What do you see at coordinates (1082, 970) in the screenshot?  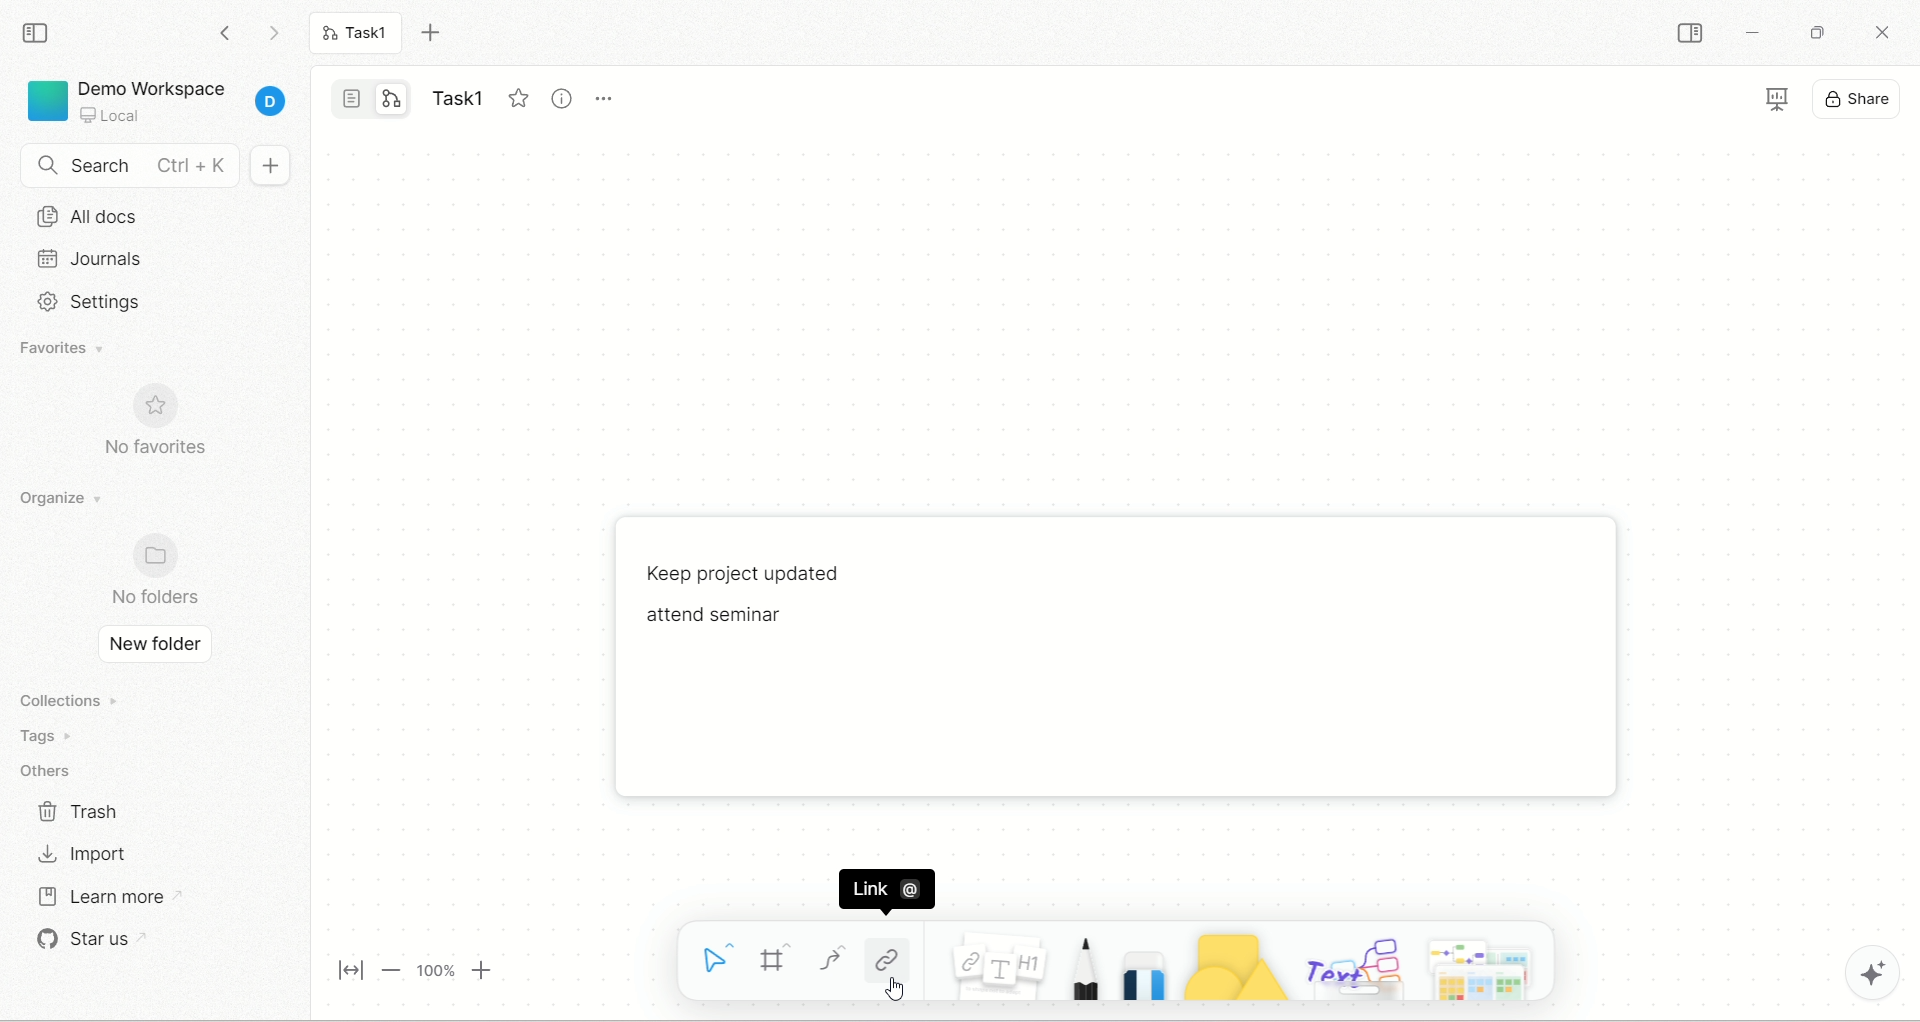 I see `pencil` at bounding box center [1082, 970].